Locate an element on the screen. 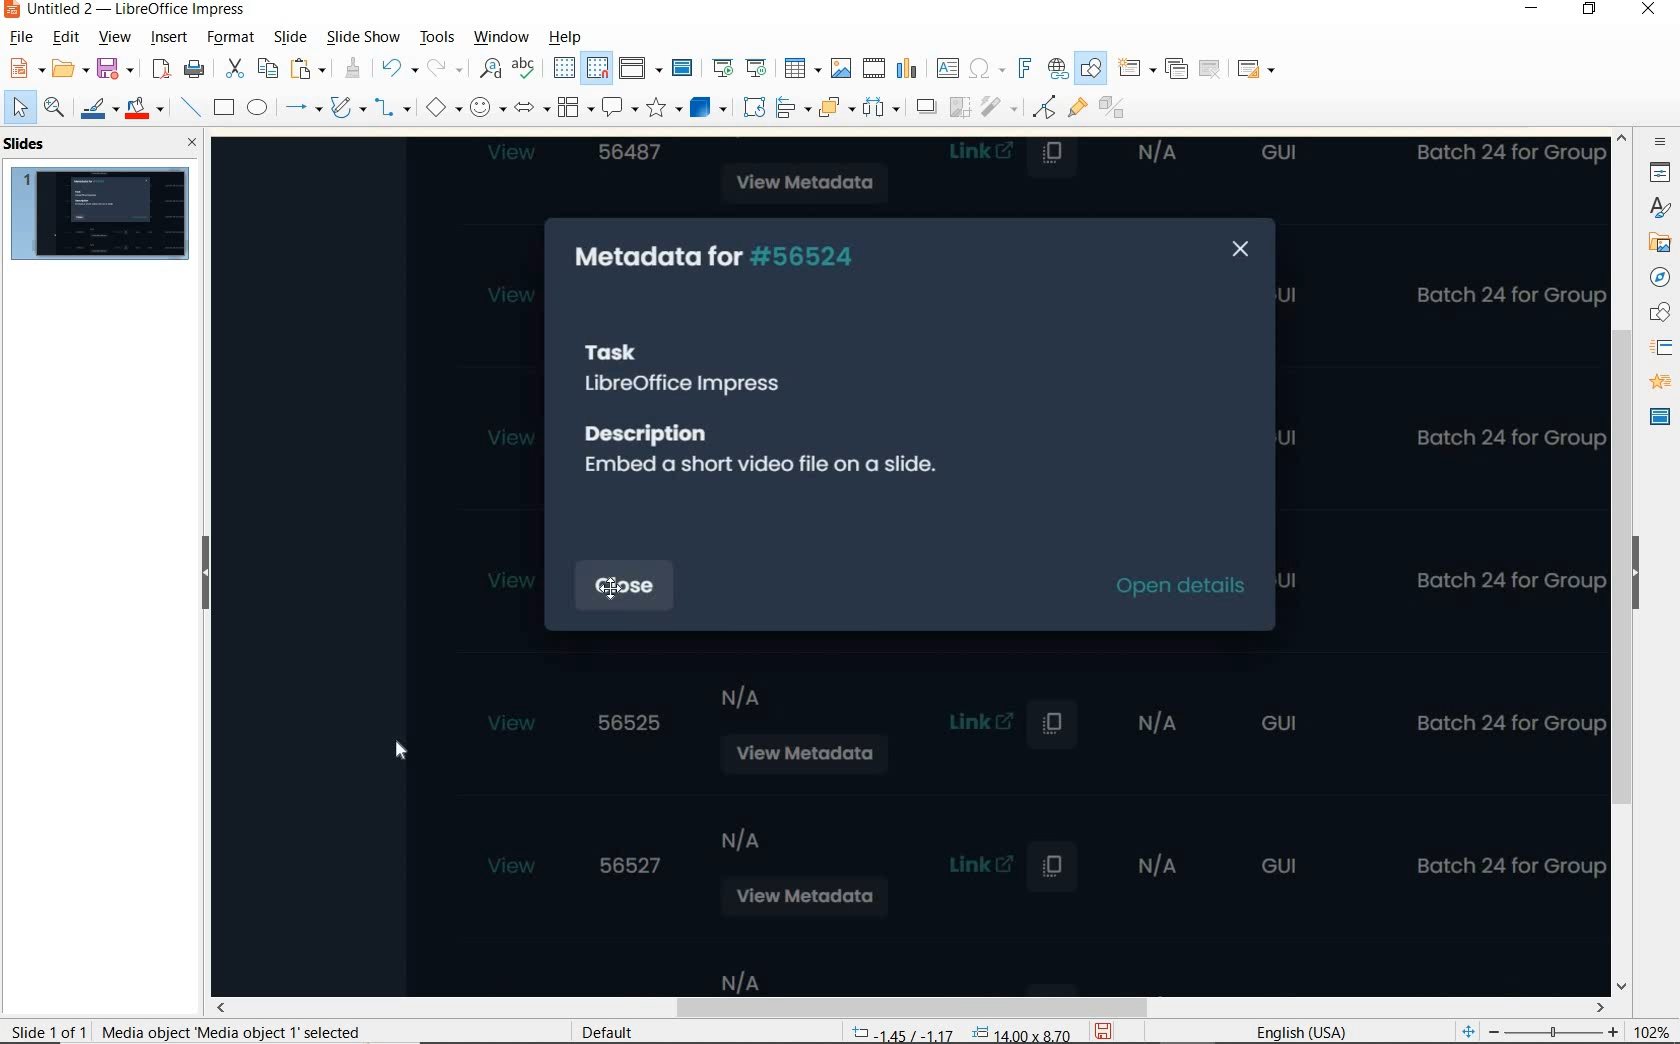 The image size is (1680, 1044). START FROM CURRENT SLIDE is located at coordinates (758, 68).